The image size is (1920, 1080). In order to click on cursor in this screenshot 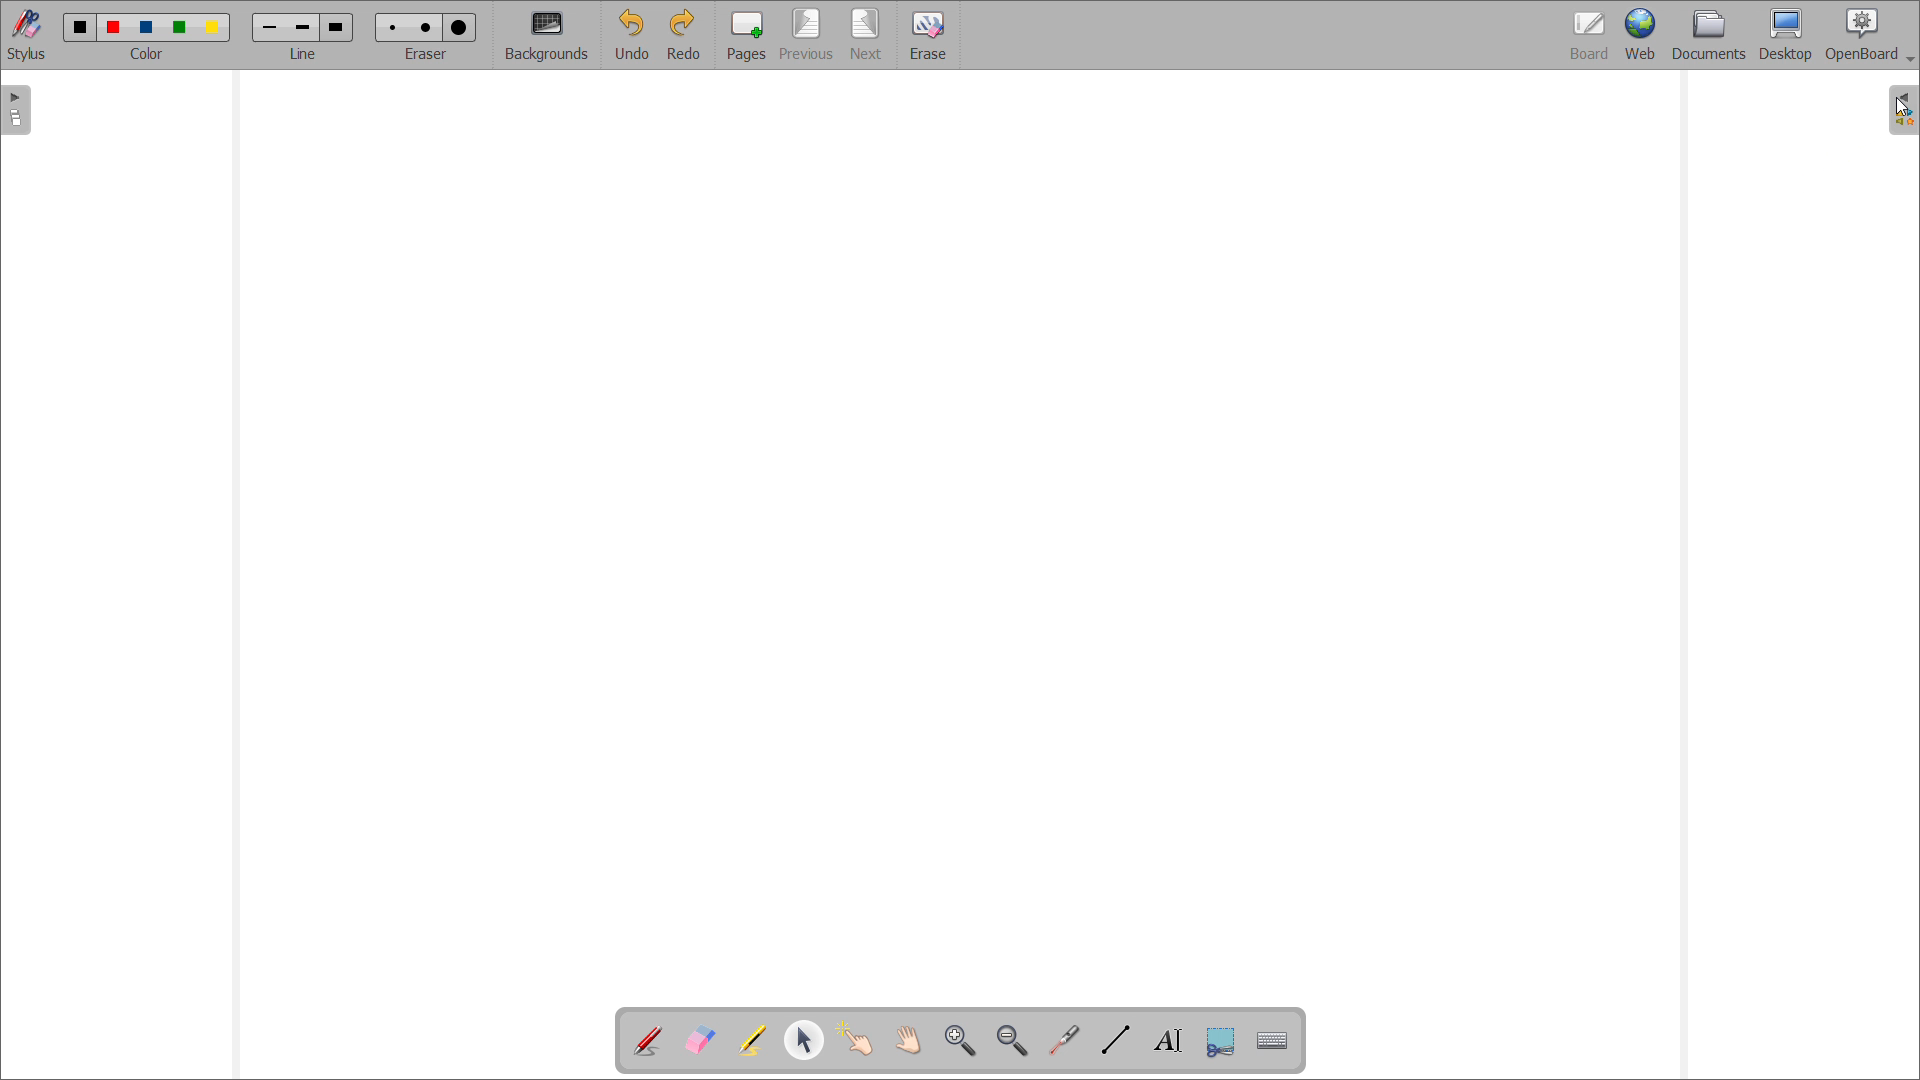, I will do `click(1901, 106)`.